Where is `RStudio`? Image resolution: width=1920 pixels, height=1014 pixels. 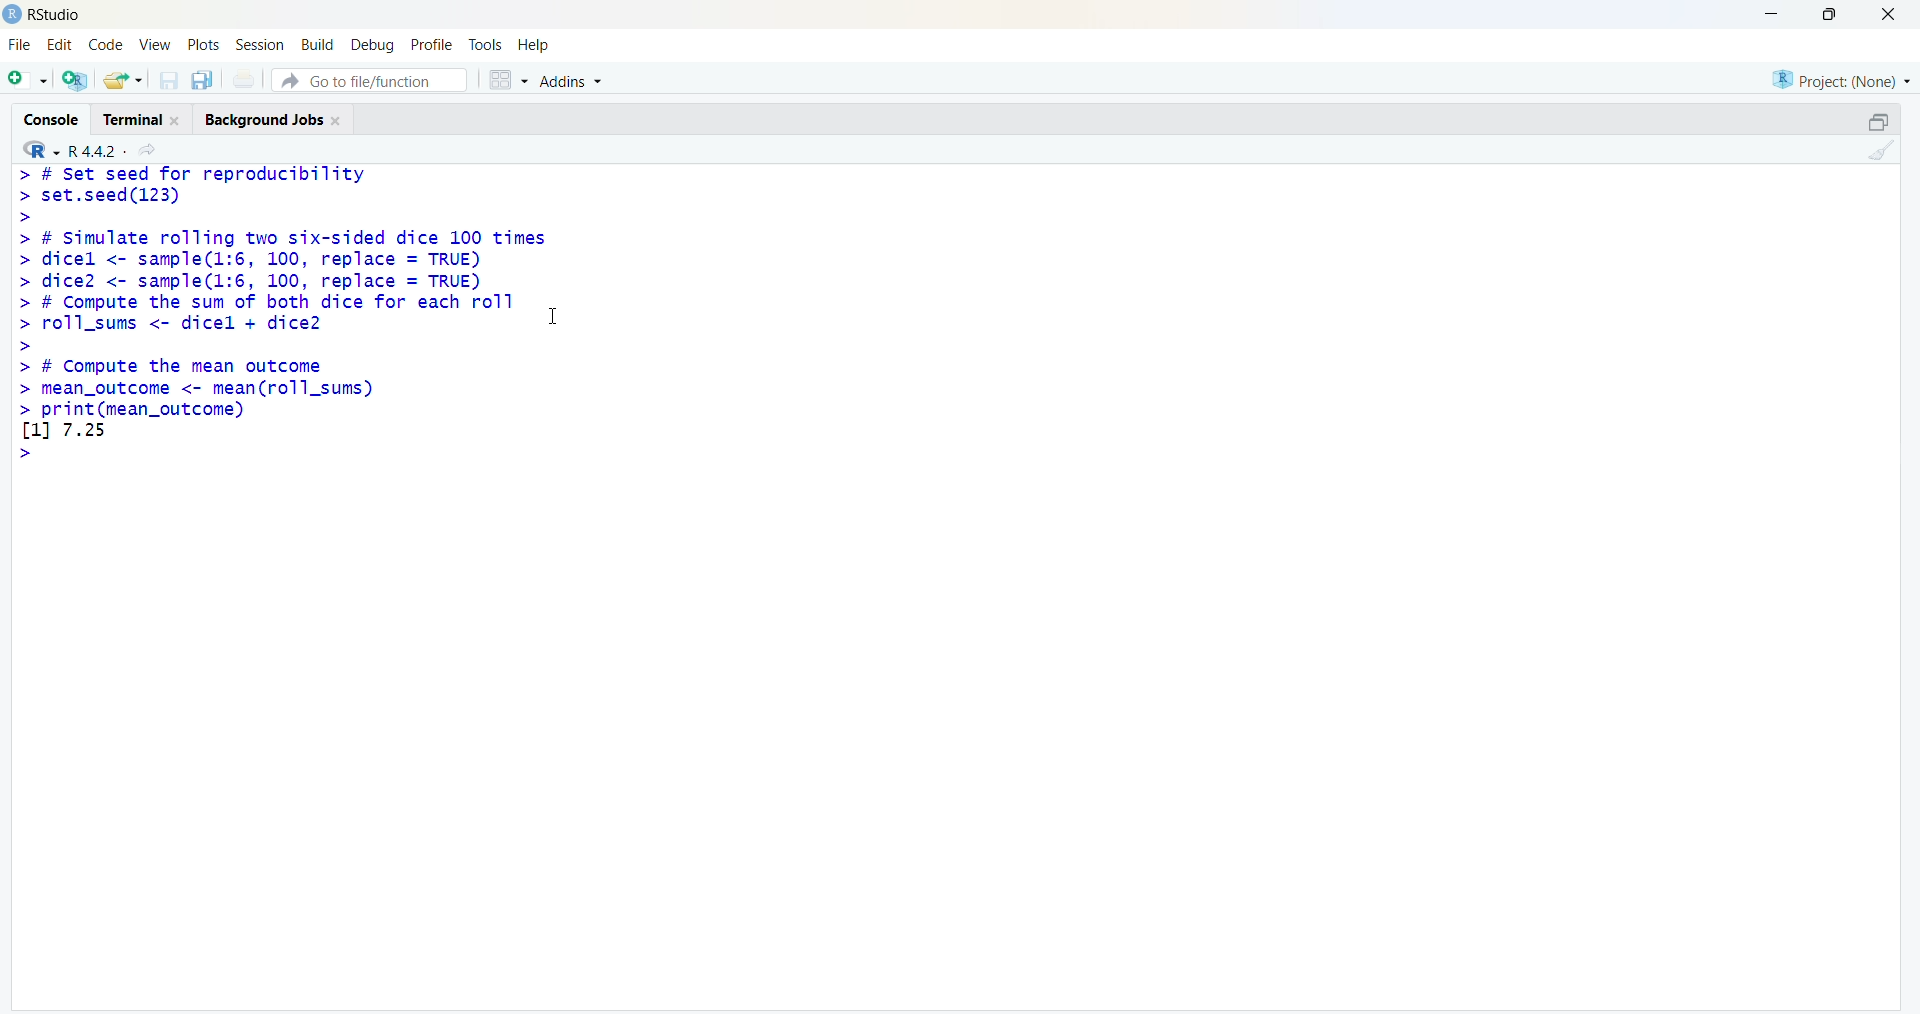 RStudio is located at coordinates (59, 16).